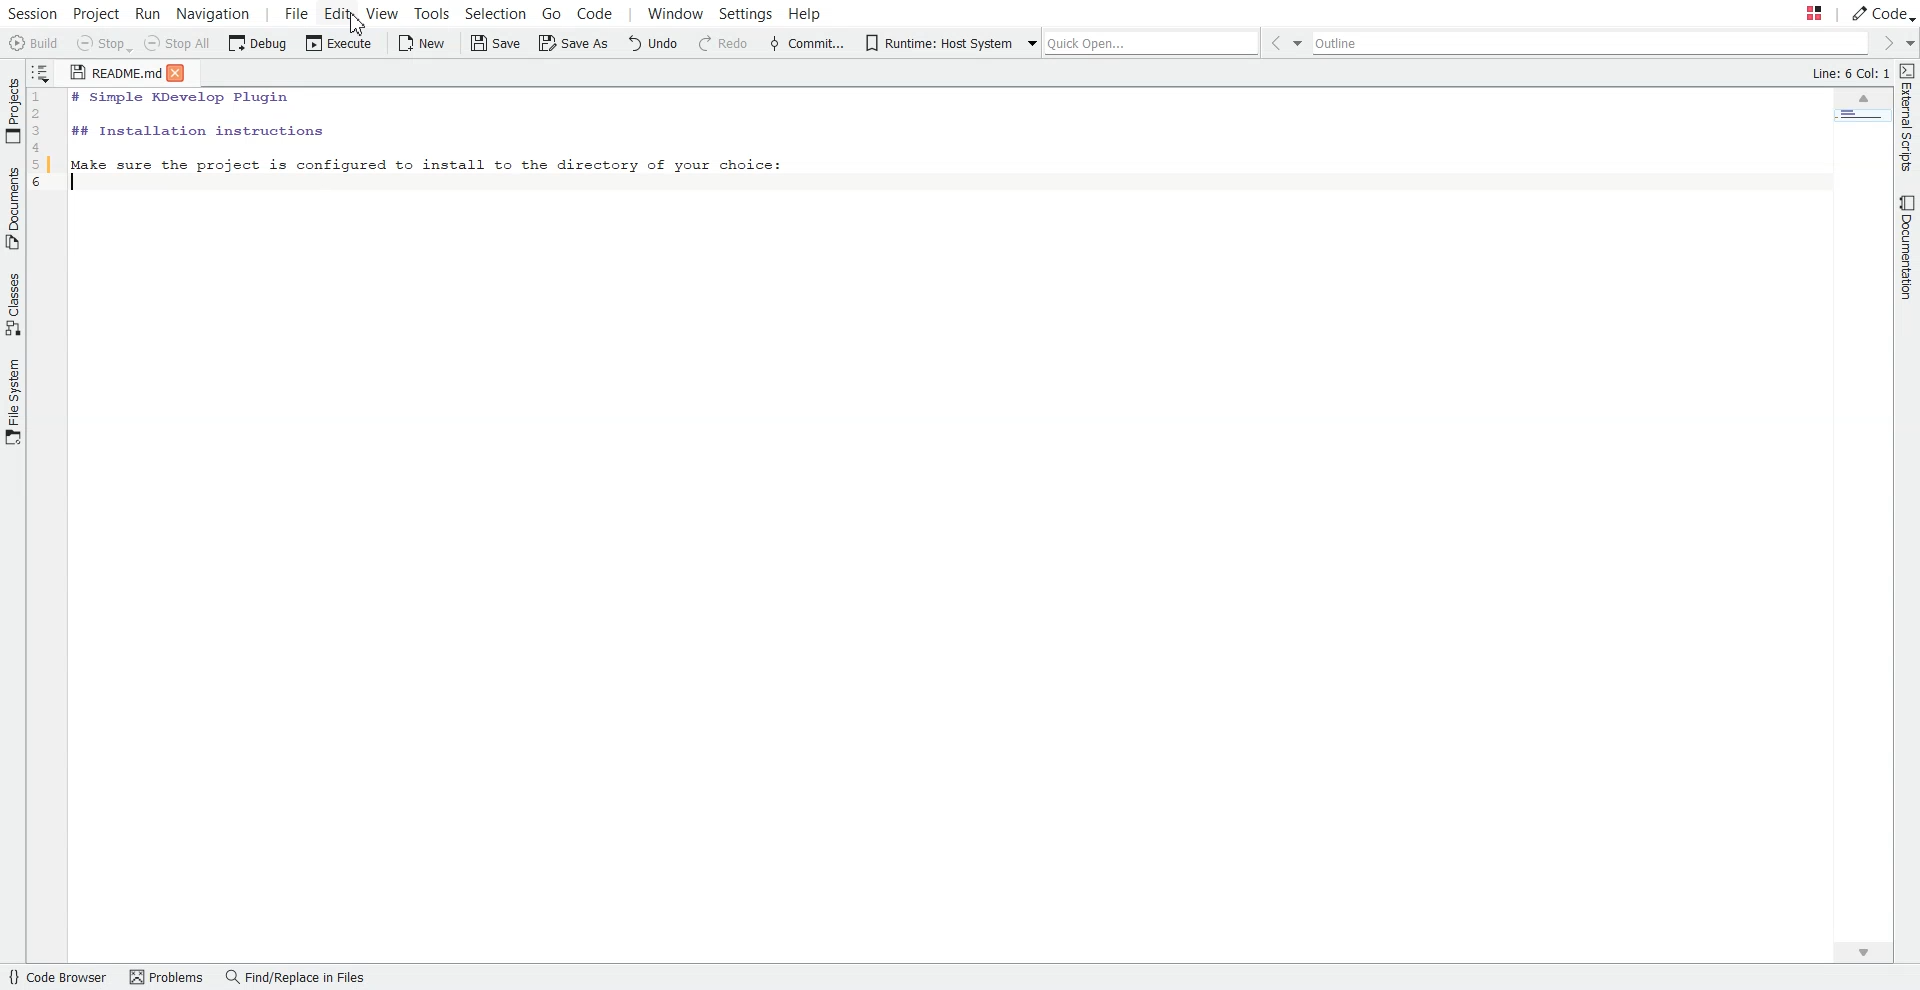 The height and width of the screenshot is (990, 1920). What do you see at coordinates (165, 978) in the screenshot?
I see `Problems` at bounding box center [165, 978].